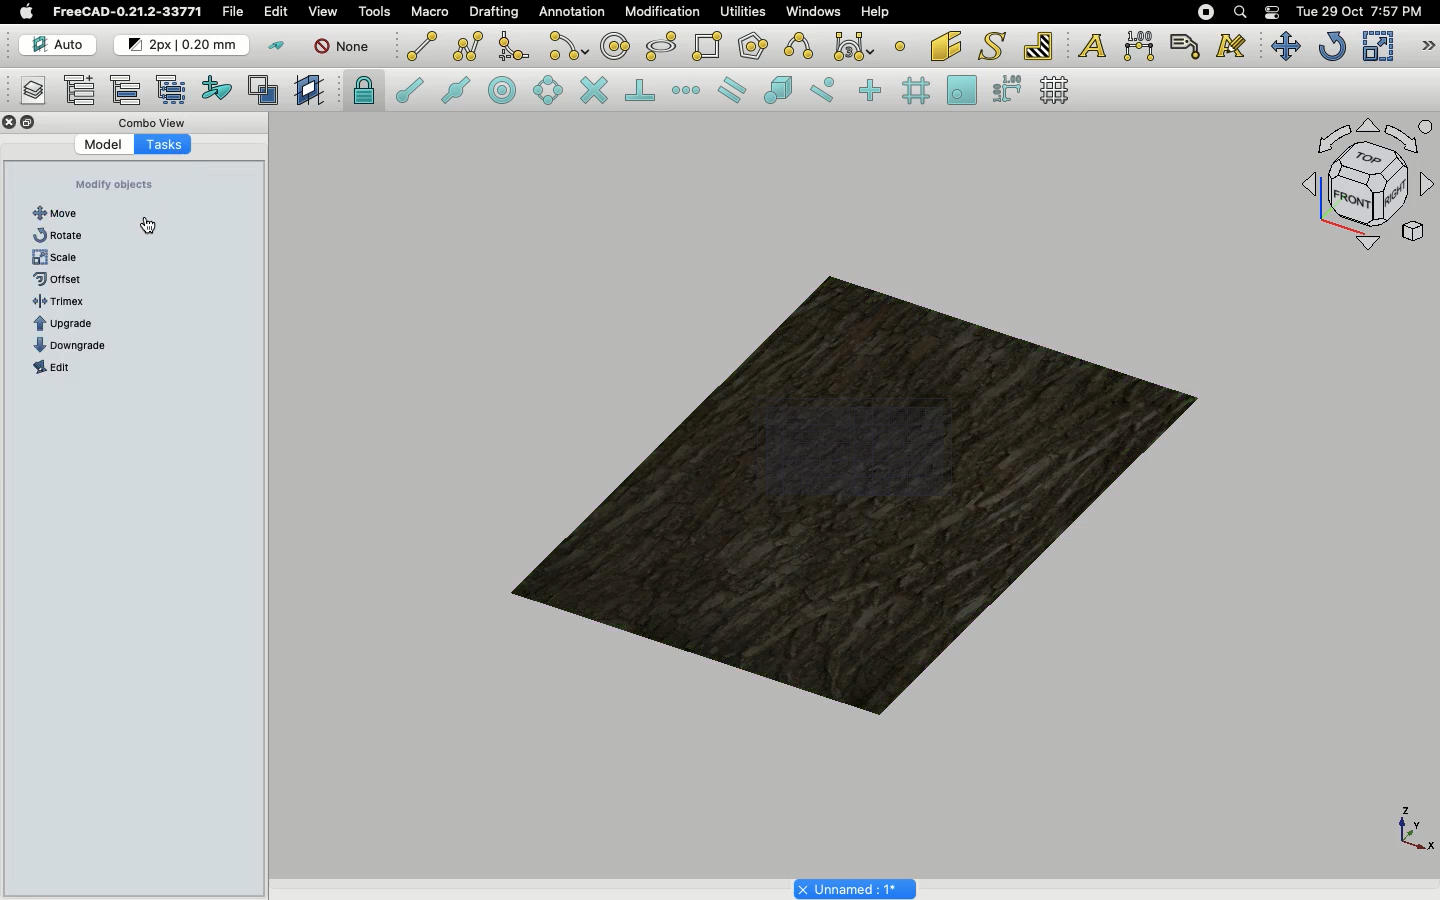 This screenshot has width=1440, height=900. Describe the element at coordinates (10, 124) in the screenshot. I see `Close` at that location.